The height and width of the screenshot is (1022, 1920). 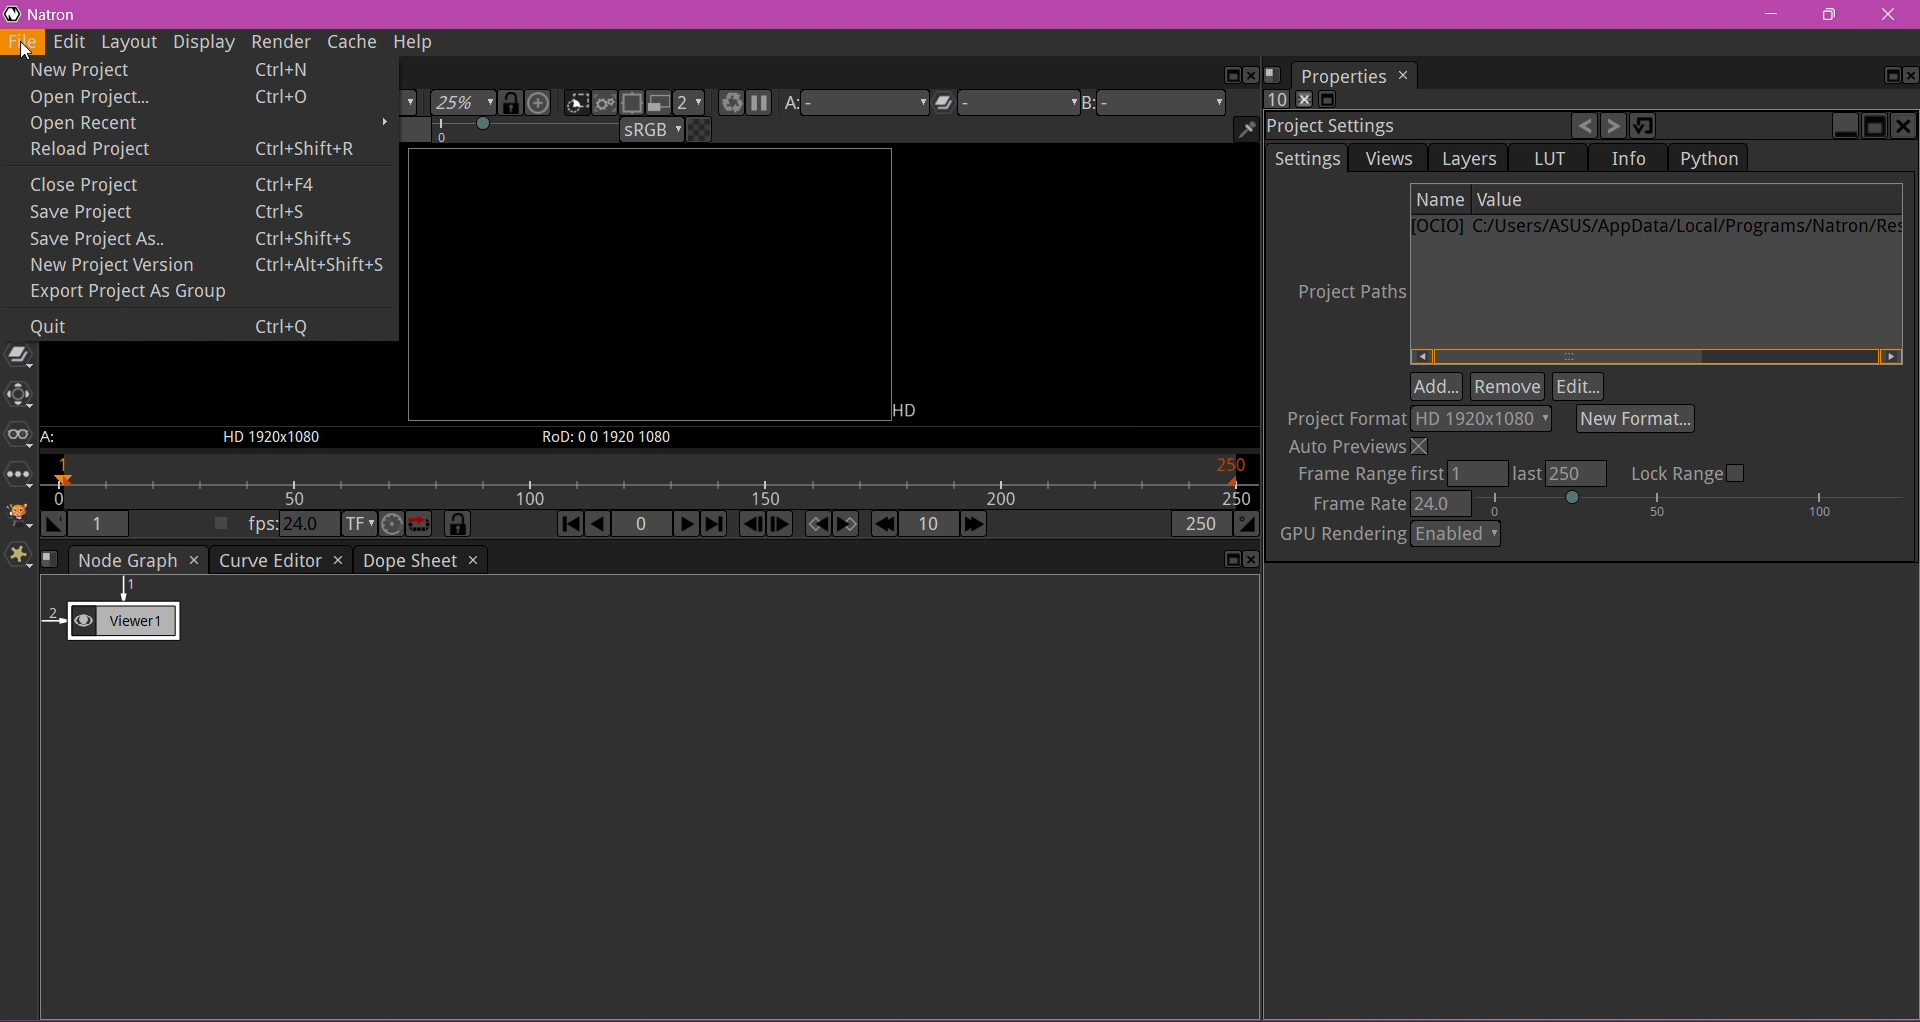 I want to click on Open Recent, so click(x=157, y=122).